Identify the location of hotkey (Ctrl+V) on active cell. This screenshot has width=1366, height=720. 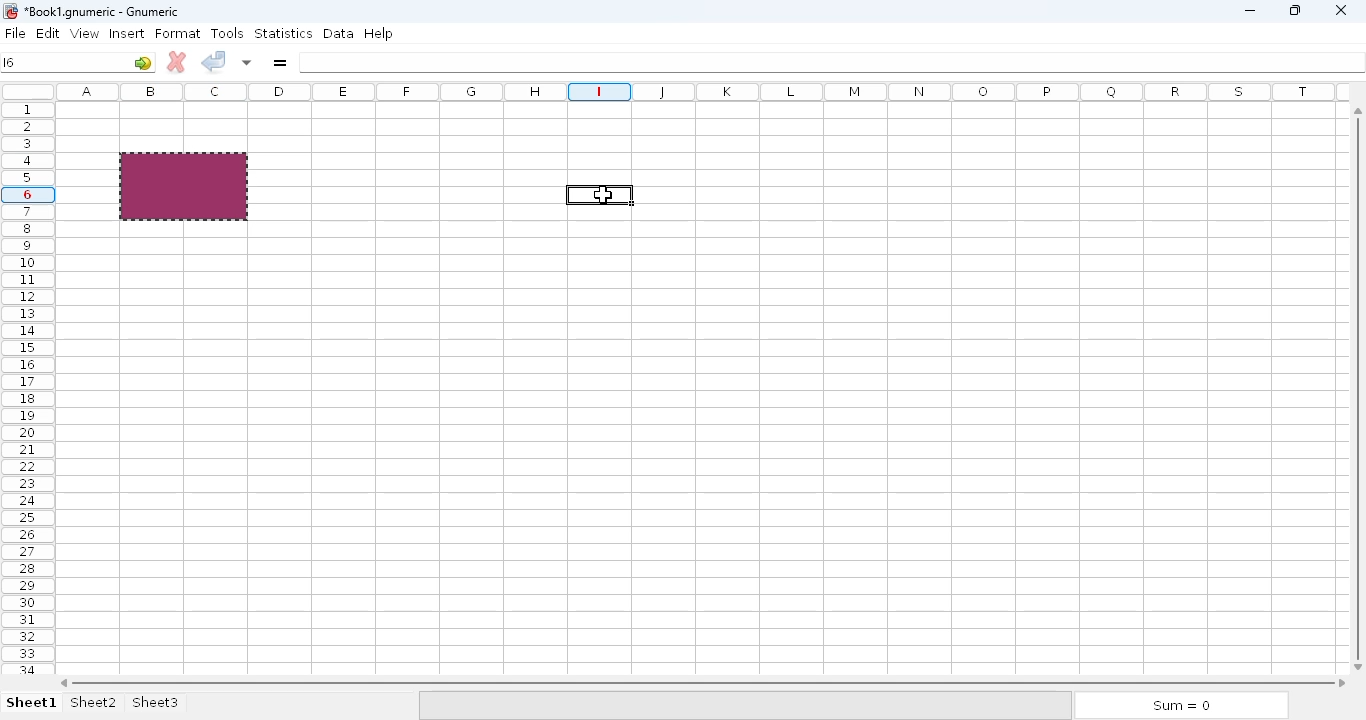
(599, 194).